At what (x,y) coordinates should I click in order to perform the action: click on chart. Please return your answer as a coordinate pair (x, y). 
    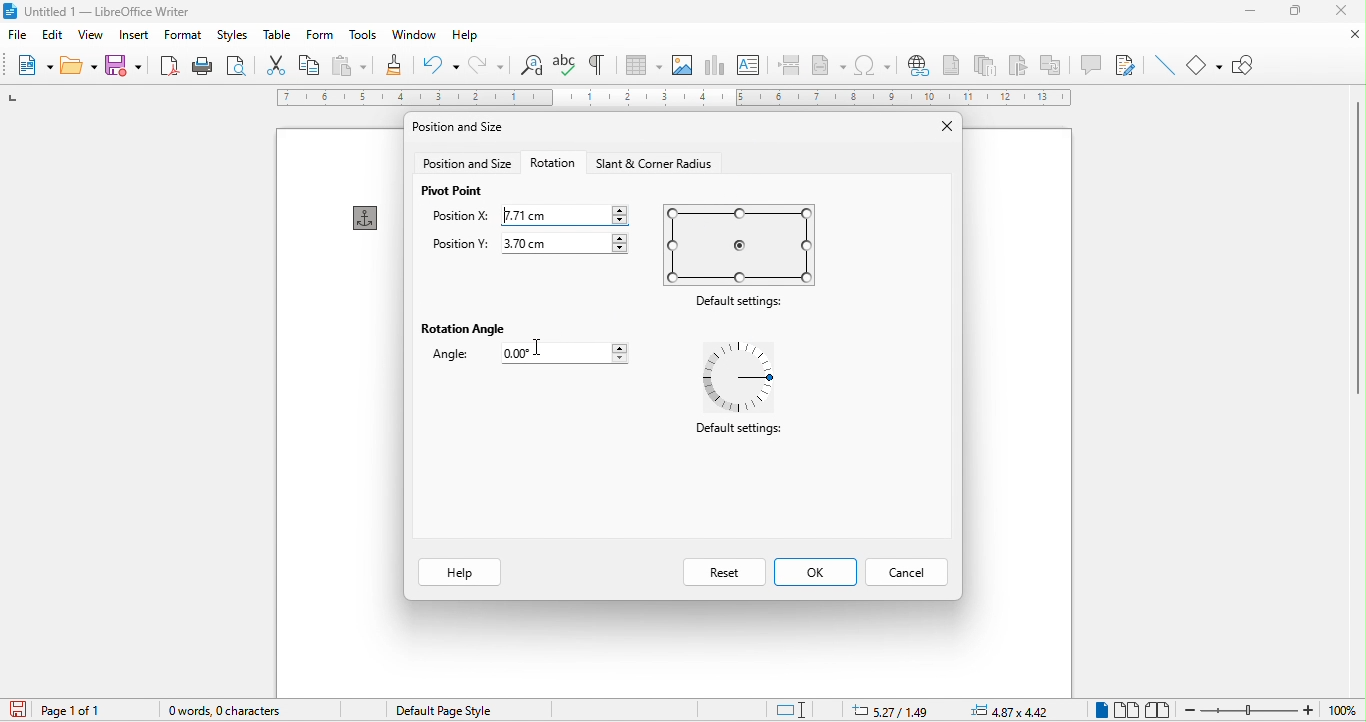
    Looking at the image, I should click on (718, 65).